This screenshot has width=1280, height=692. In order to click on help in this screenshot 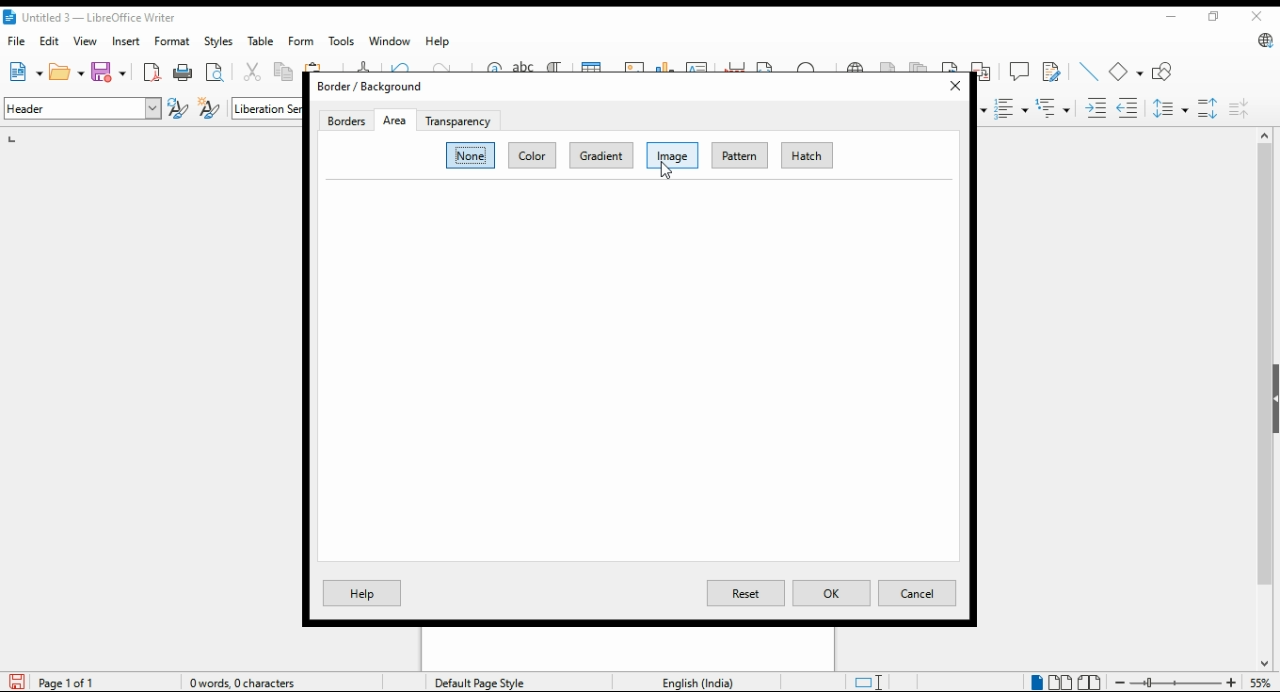, I will do `click(439, 41)`.